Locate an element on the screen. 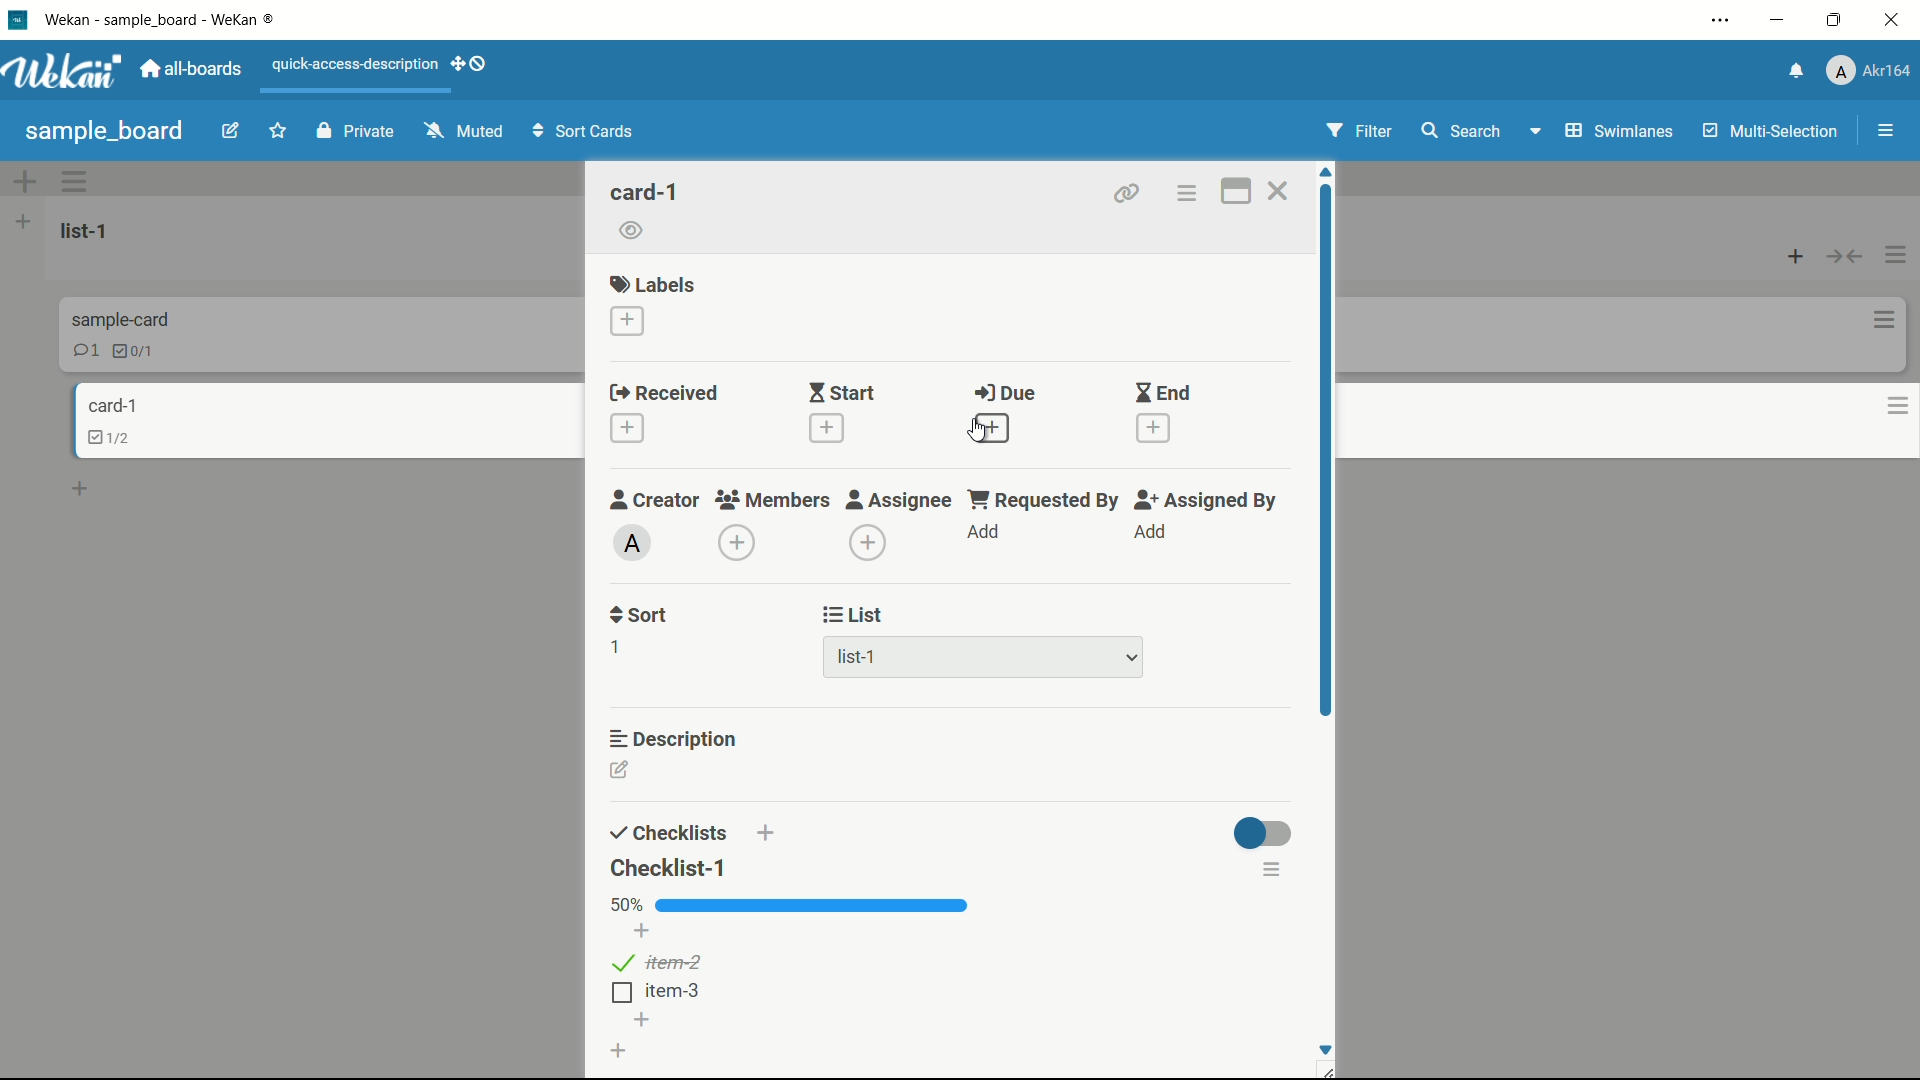 Image resolution: width=1920 pixels, height=1080 pixels. item-3 is located at coordinates (663, 994).